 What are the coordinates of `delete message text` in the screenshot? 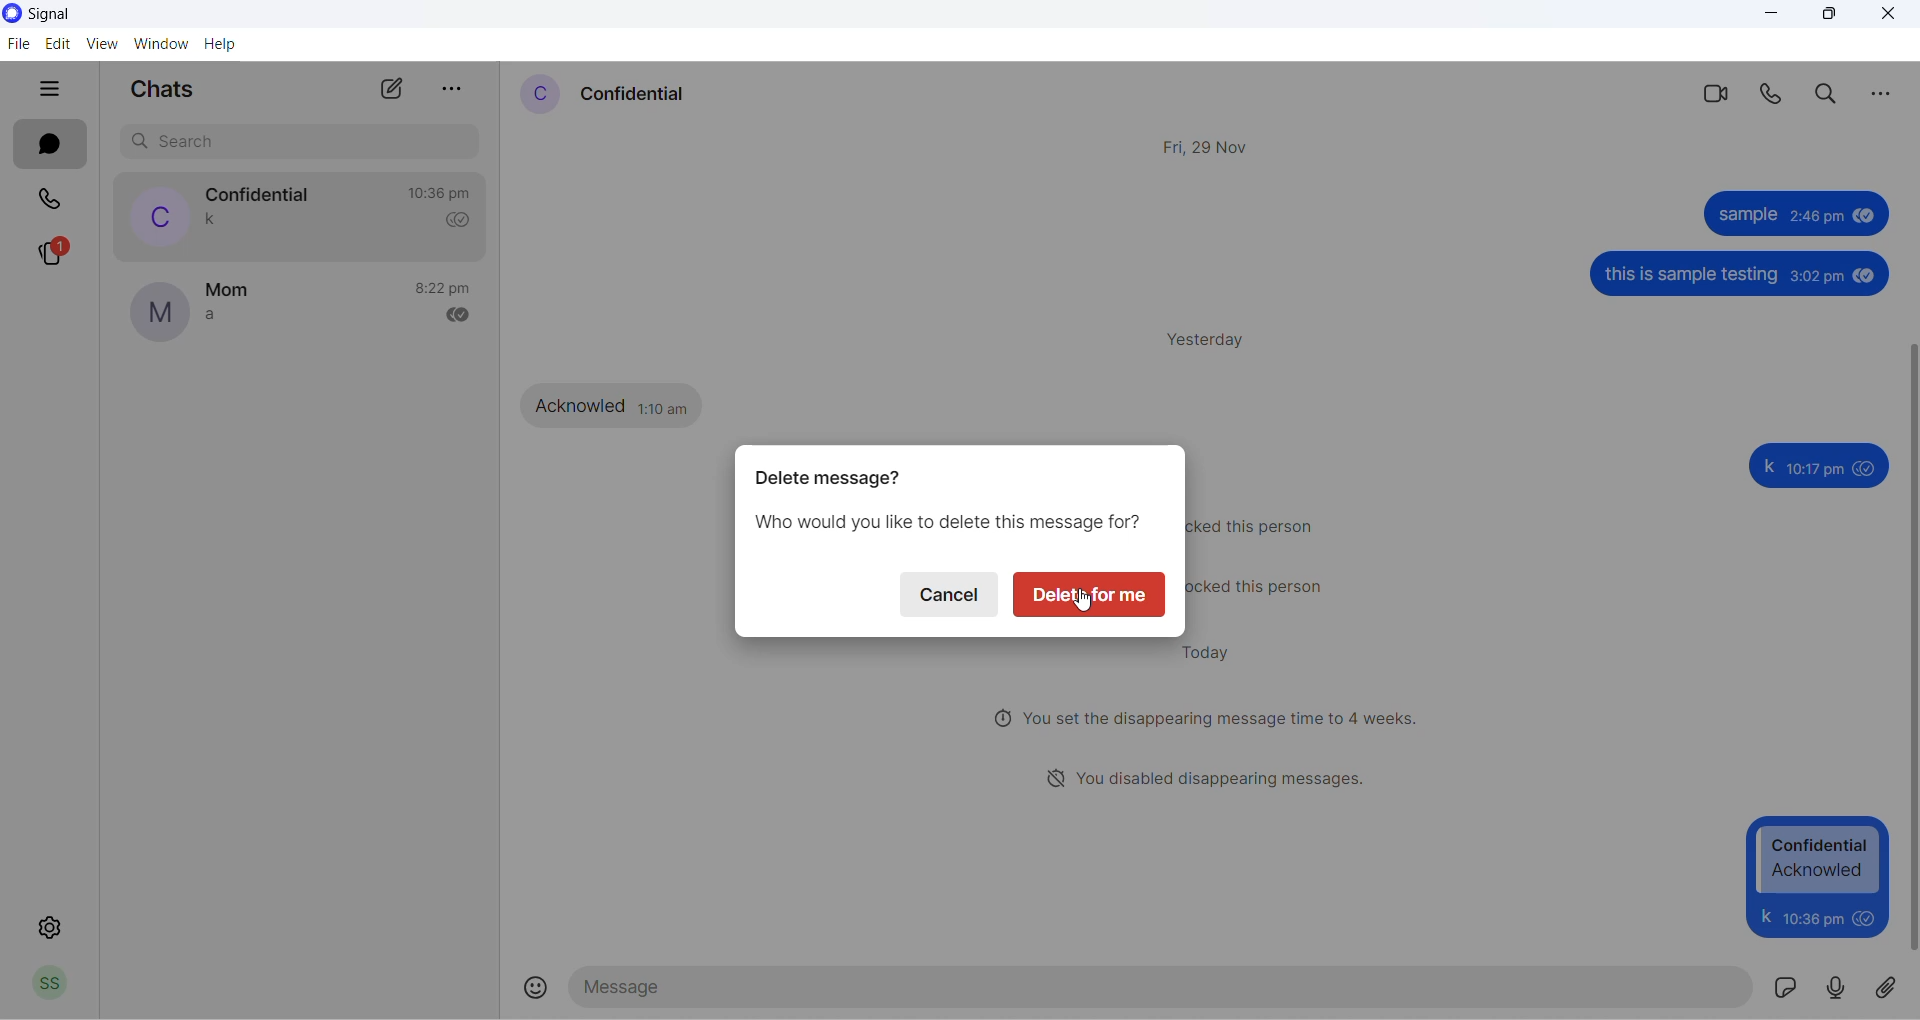 It's located at (957, 527).